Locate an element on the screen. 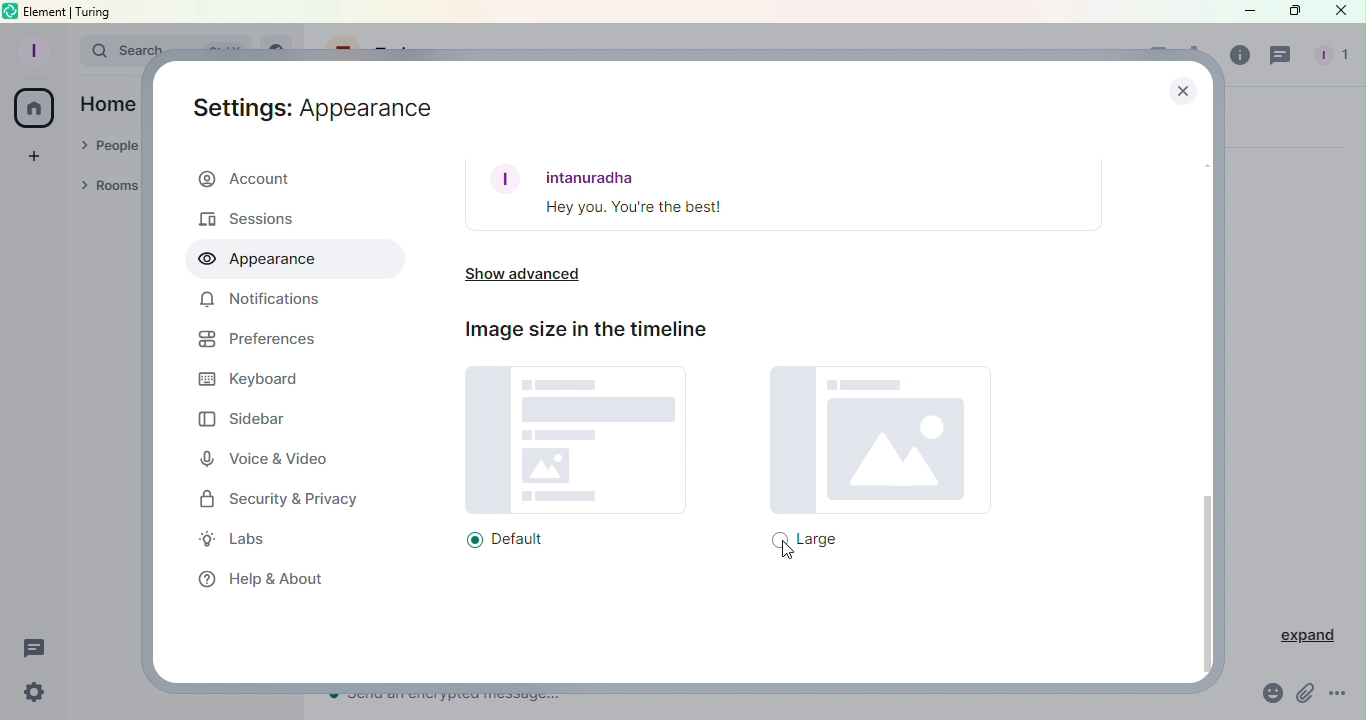 This screenshot has width=1366, height=720. turing is located at coordinates (94, 11).